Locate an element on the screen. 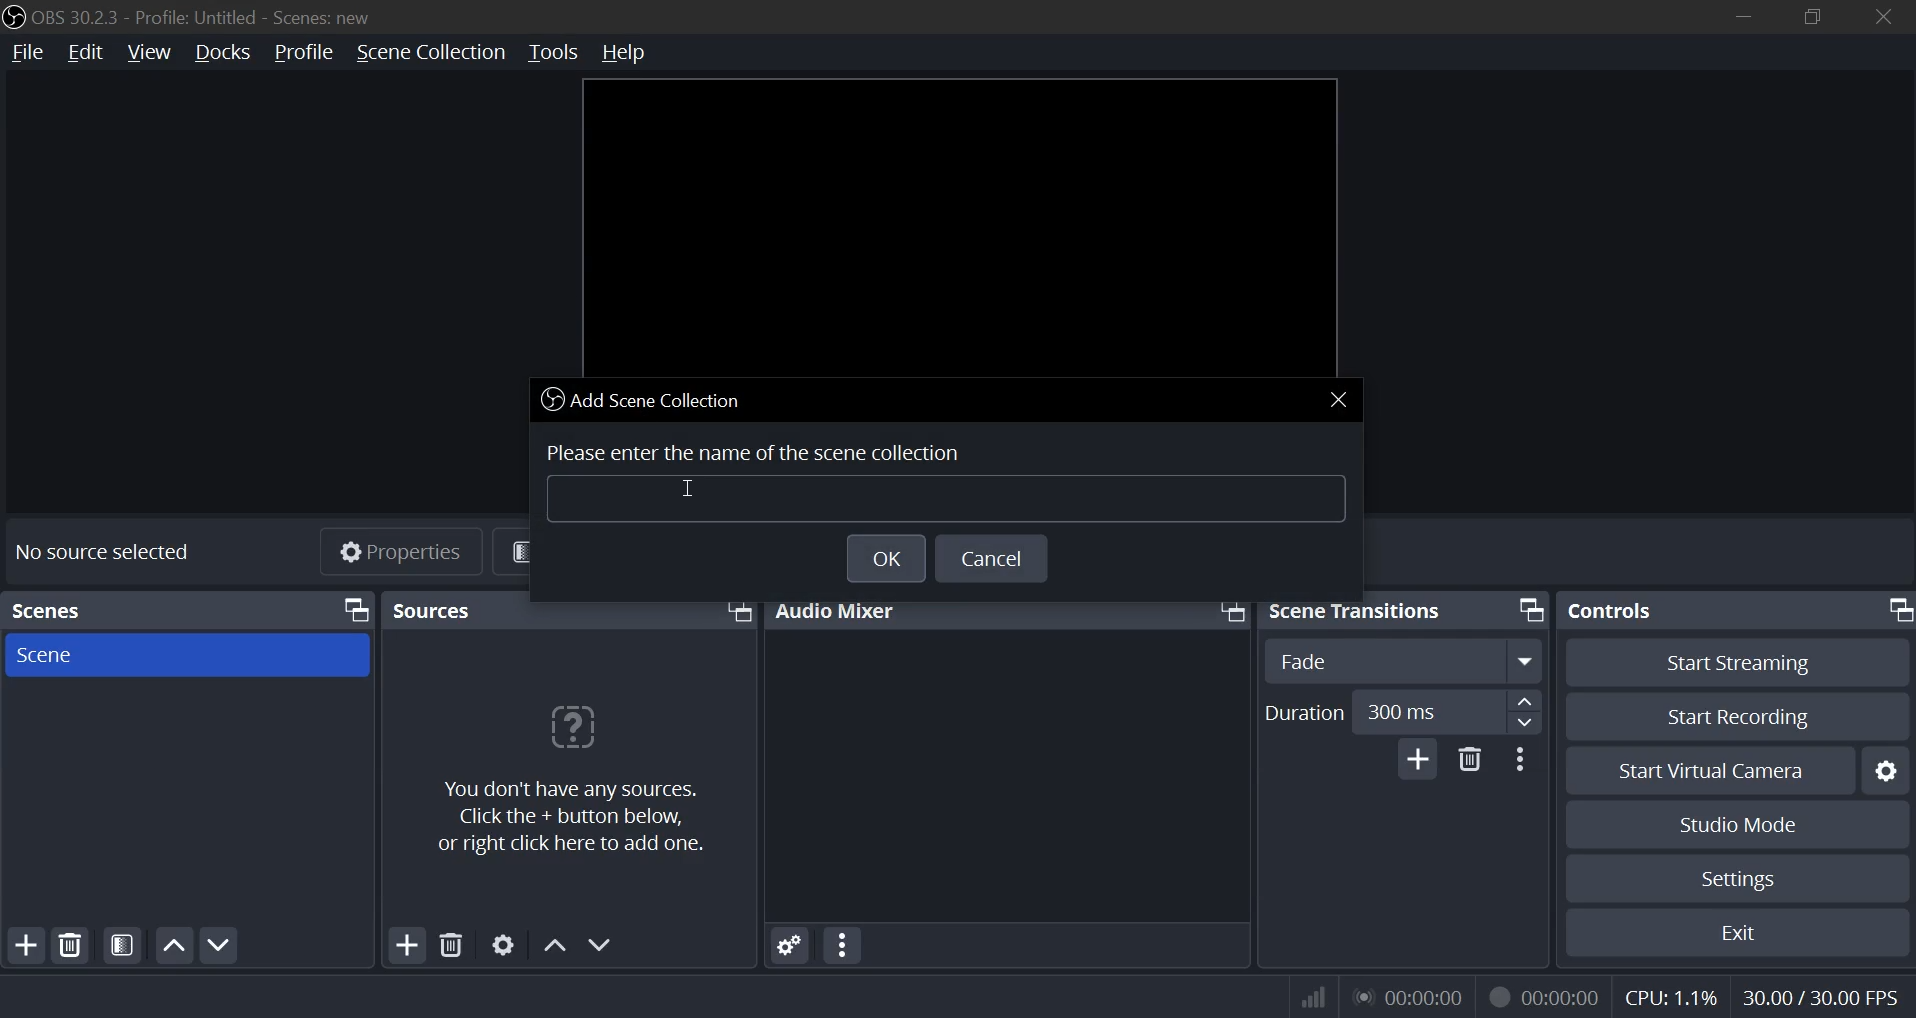 Image resolution: width=1916 pixels, height=1018 pixels. delete source is located at coordinates (71, 943).